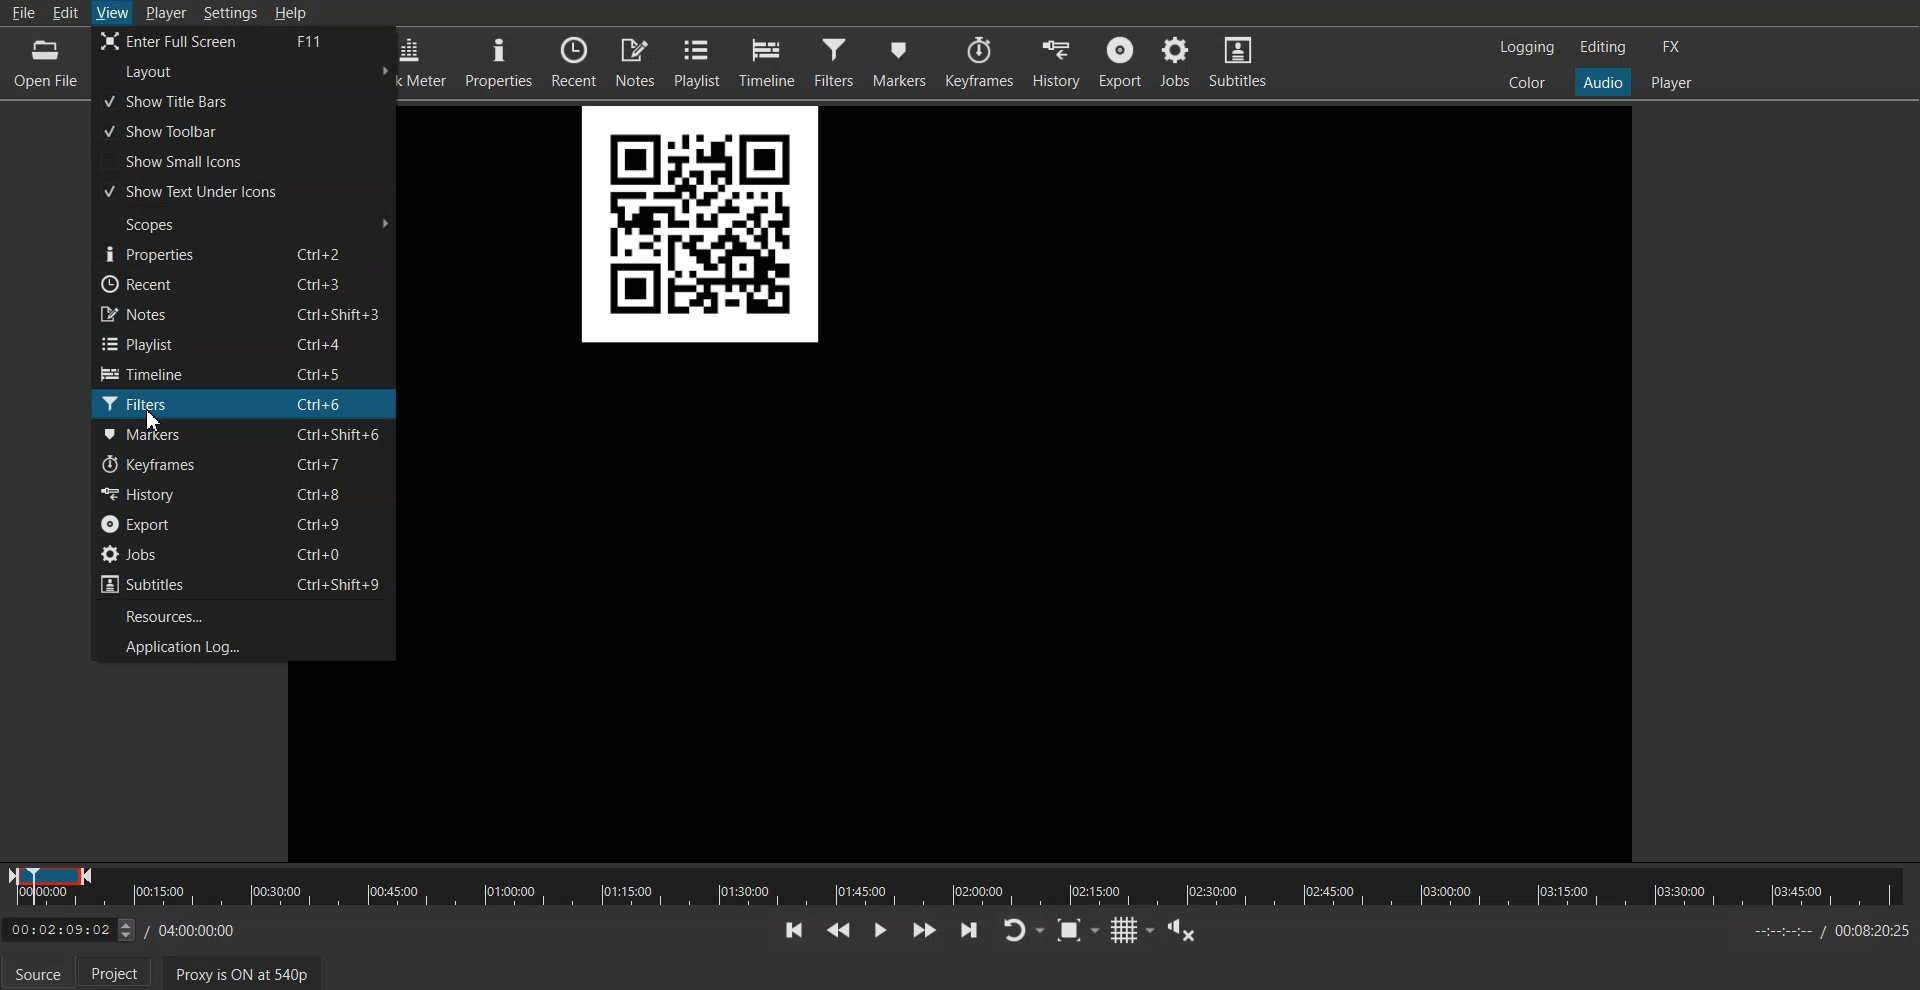  Describe the element at coordinates (148, 422) in the screenshot. I see `cursor` at that location.